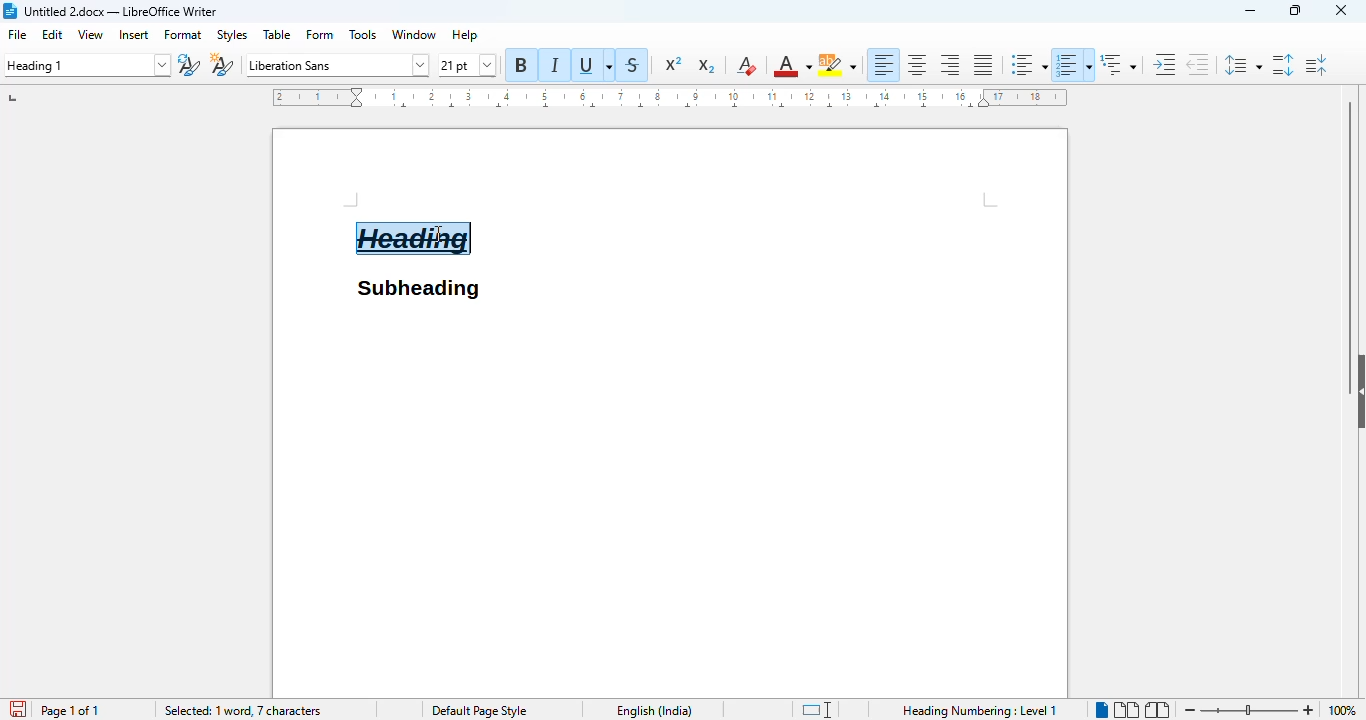 The width and height of the screenshot is (1366, 720). I want to click on toggle unordered list, so click(1028, 65).